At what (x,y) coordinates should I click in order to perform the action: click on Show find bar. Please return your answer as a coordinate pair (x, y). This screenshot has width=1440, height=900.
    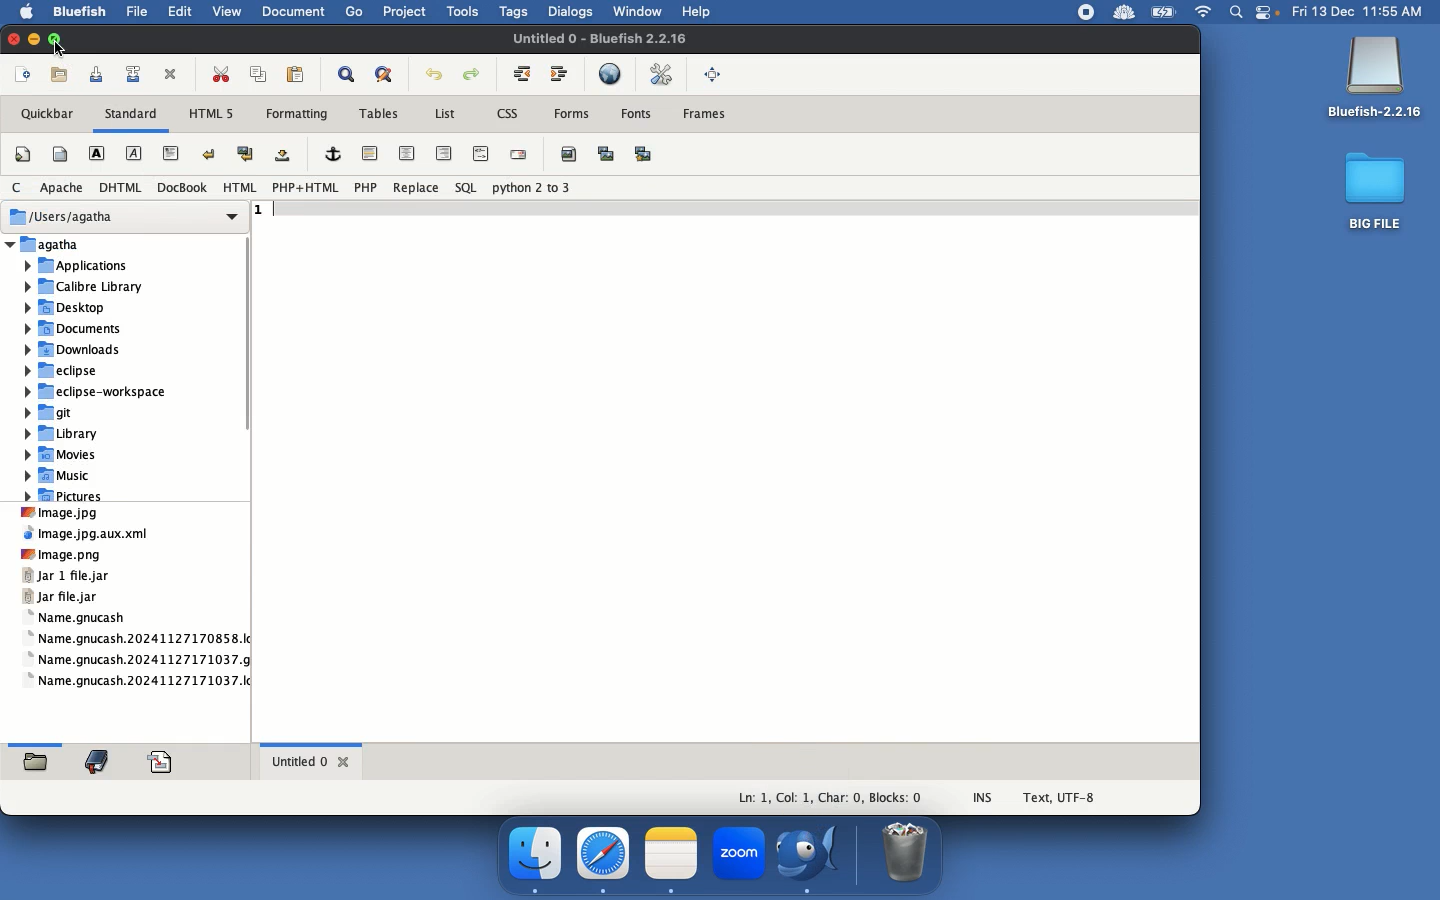
    Looking at the image, I should click on (344, 74).